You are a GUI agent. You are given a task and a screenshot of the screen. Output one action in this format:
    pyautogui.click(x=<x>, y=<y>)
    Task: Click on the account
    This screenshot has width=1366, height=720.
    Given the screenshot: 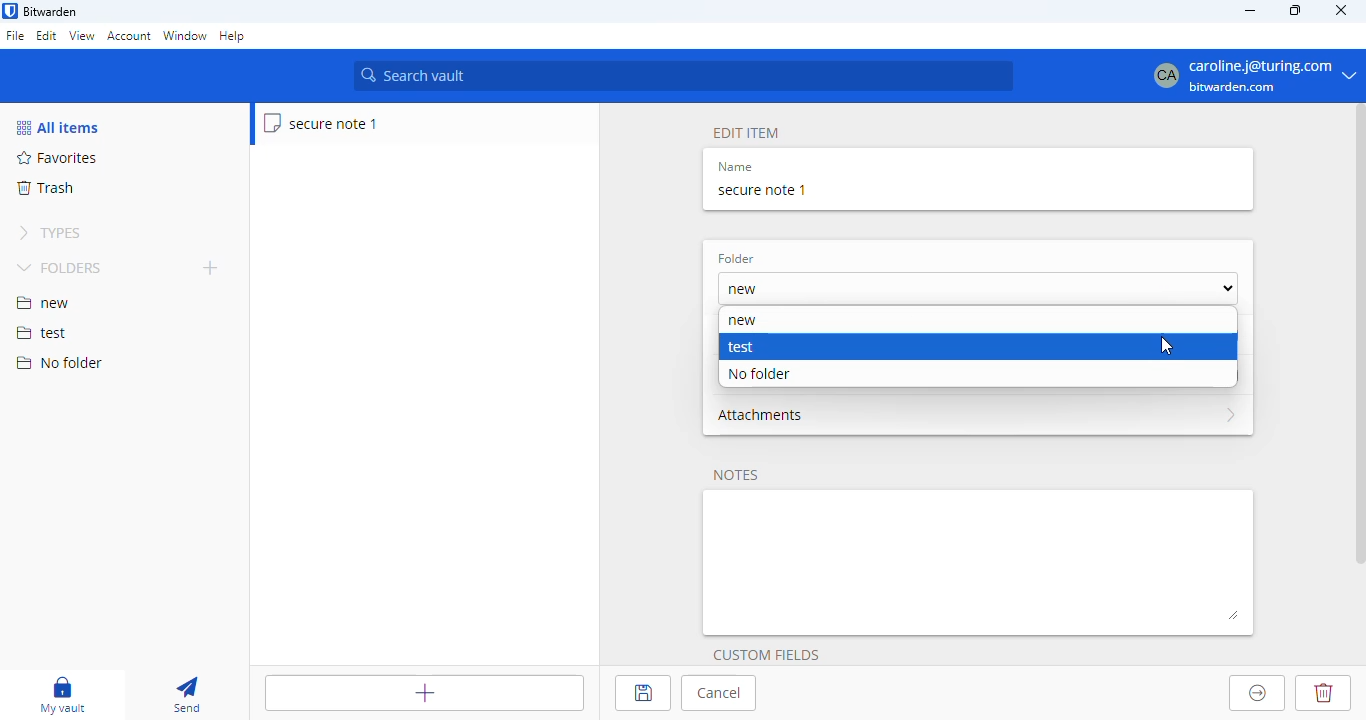 What is the action you would take?
    pyautogui.click(x=129, y=36)
    